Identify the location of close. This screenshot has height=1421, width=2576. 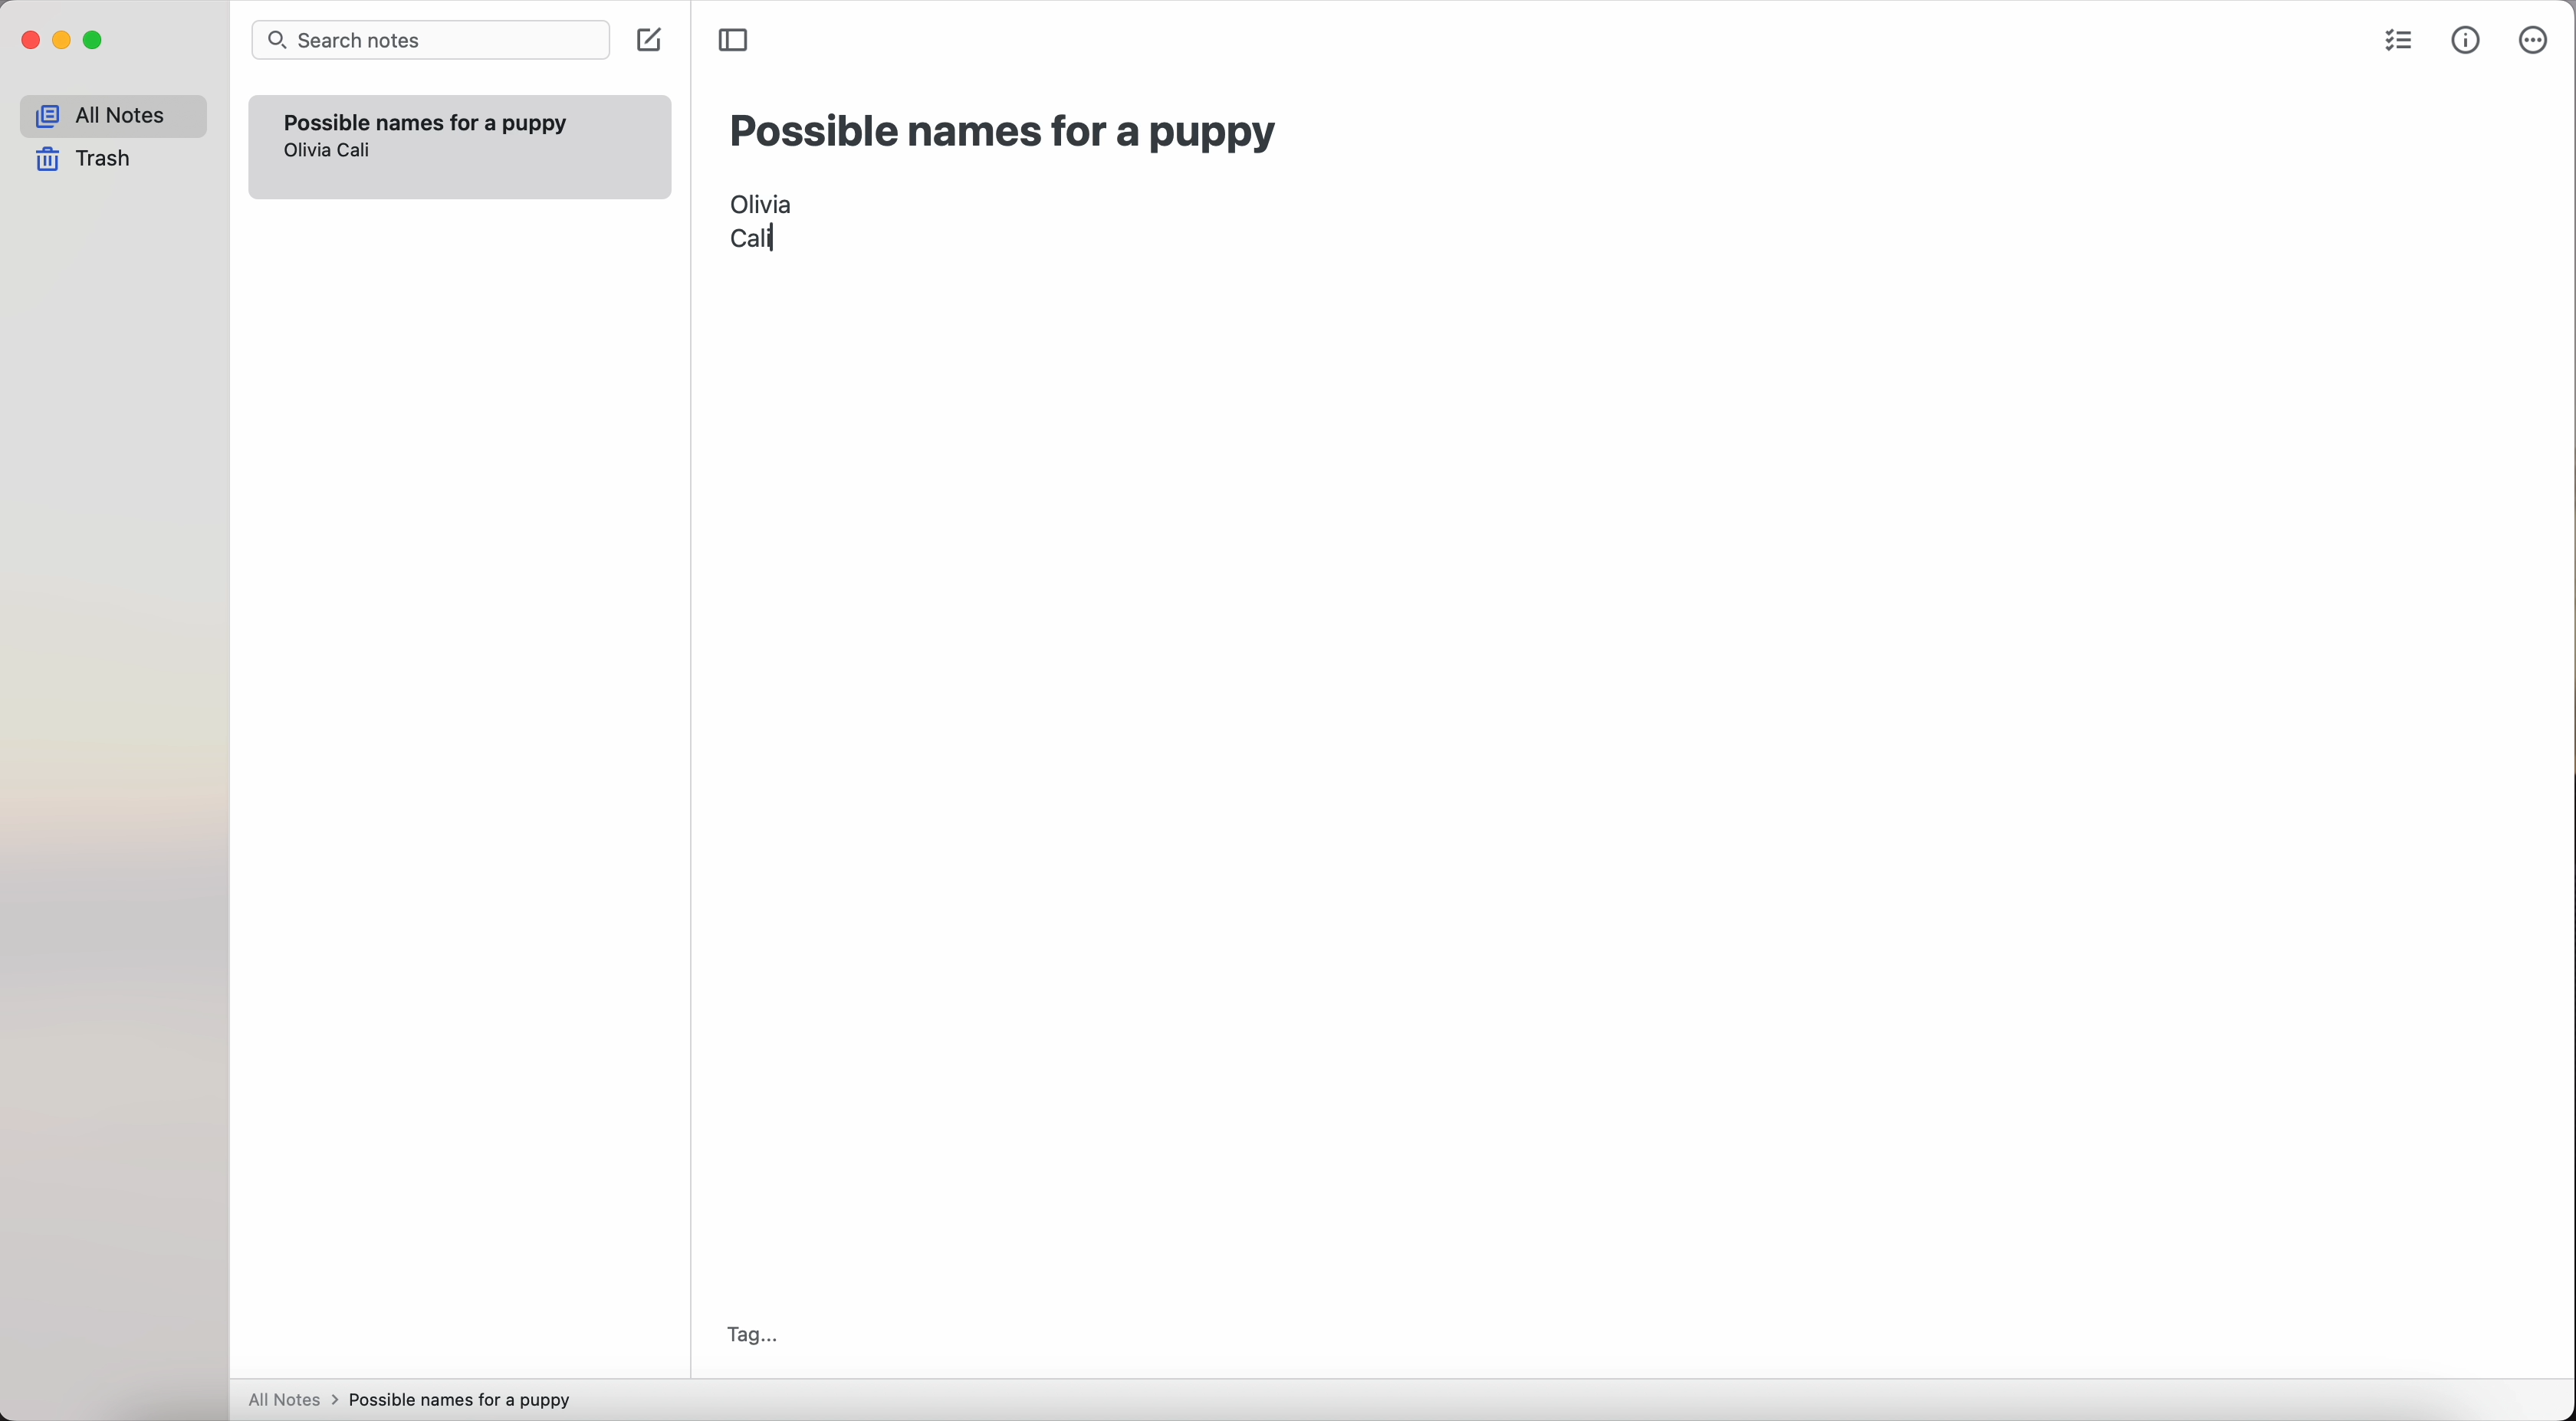
(28, 43).